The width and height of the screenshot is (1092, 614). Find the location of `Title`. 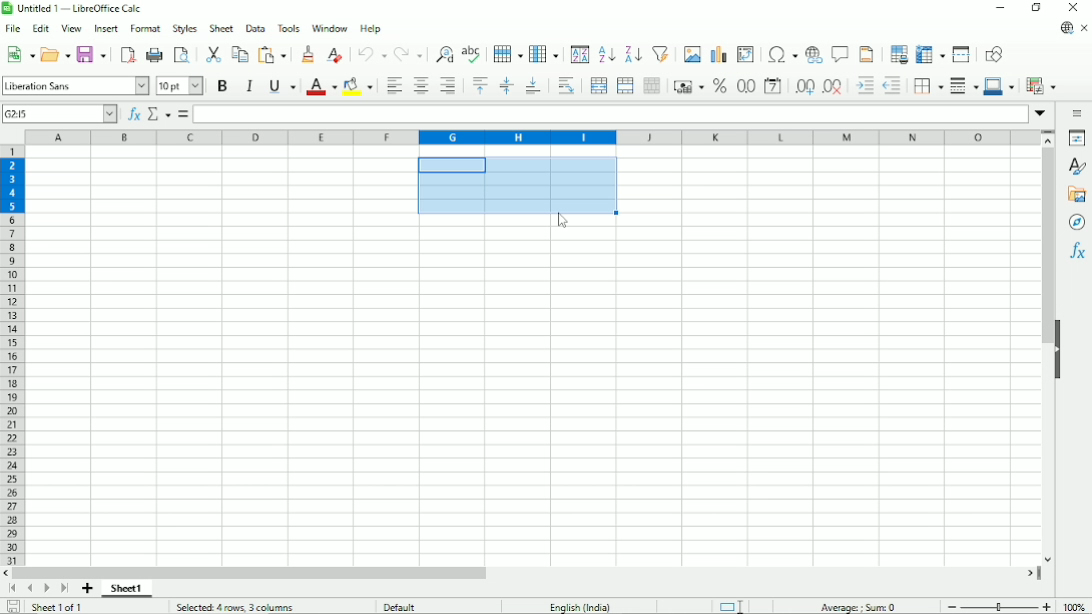

Title is located at coordinates (76, 9).